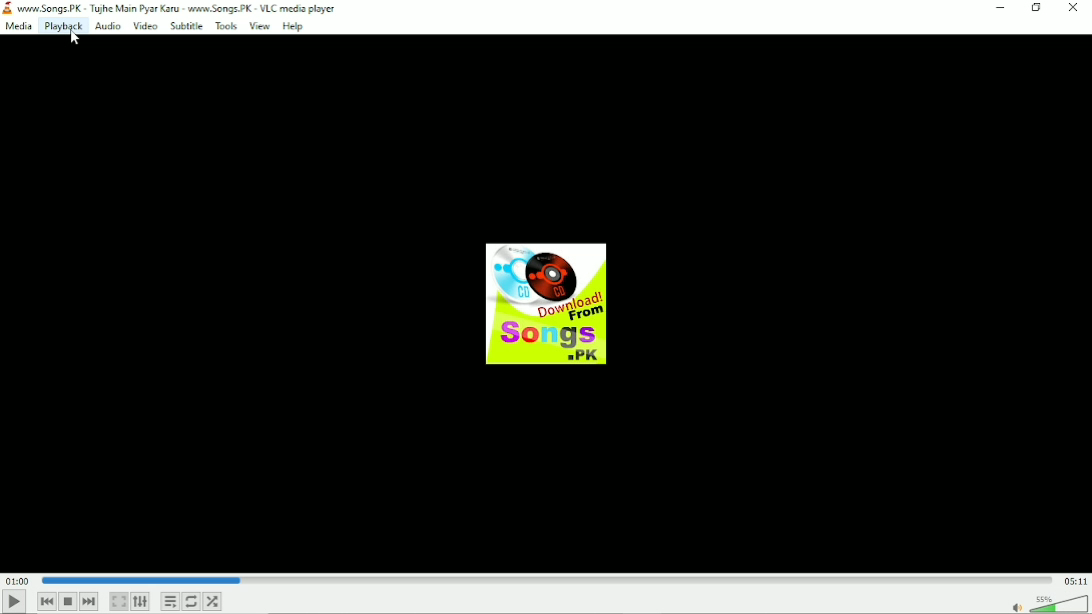 This screenshot has height=614, width=1092. What do you see at coordinates (76, 36) in the screenshot?
I see `cursor` at bounding box center [76, 36].